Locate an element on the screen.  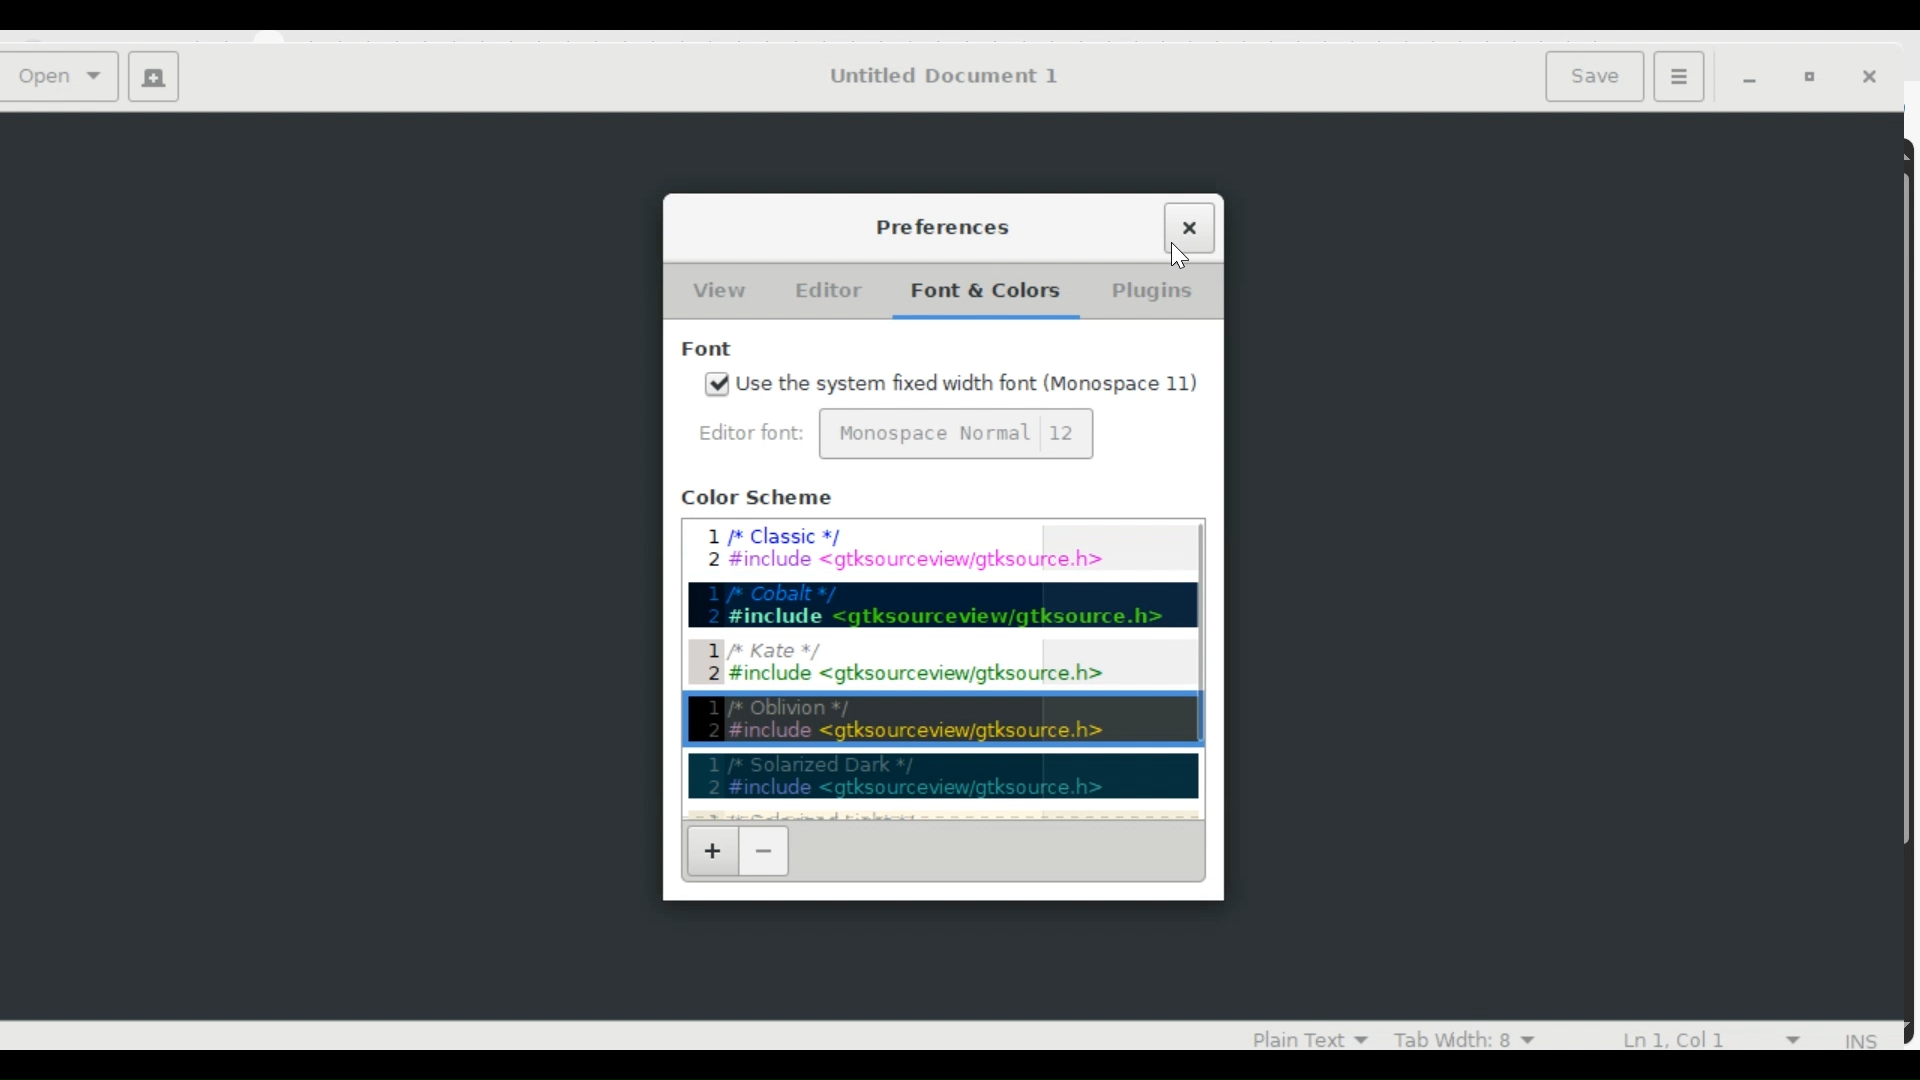
Tab Width is located at coordinates (1463, 1037).